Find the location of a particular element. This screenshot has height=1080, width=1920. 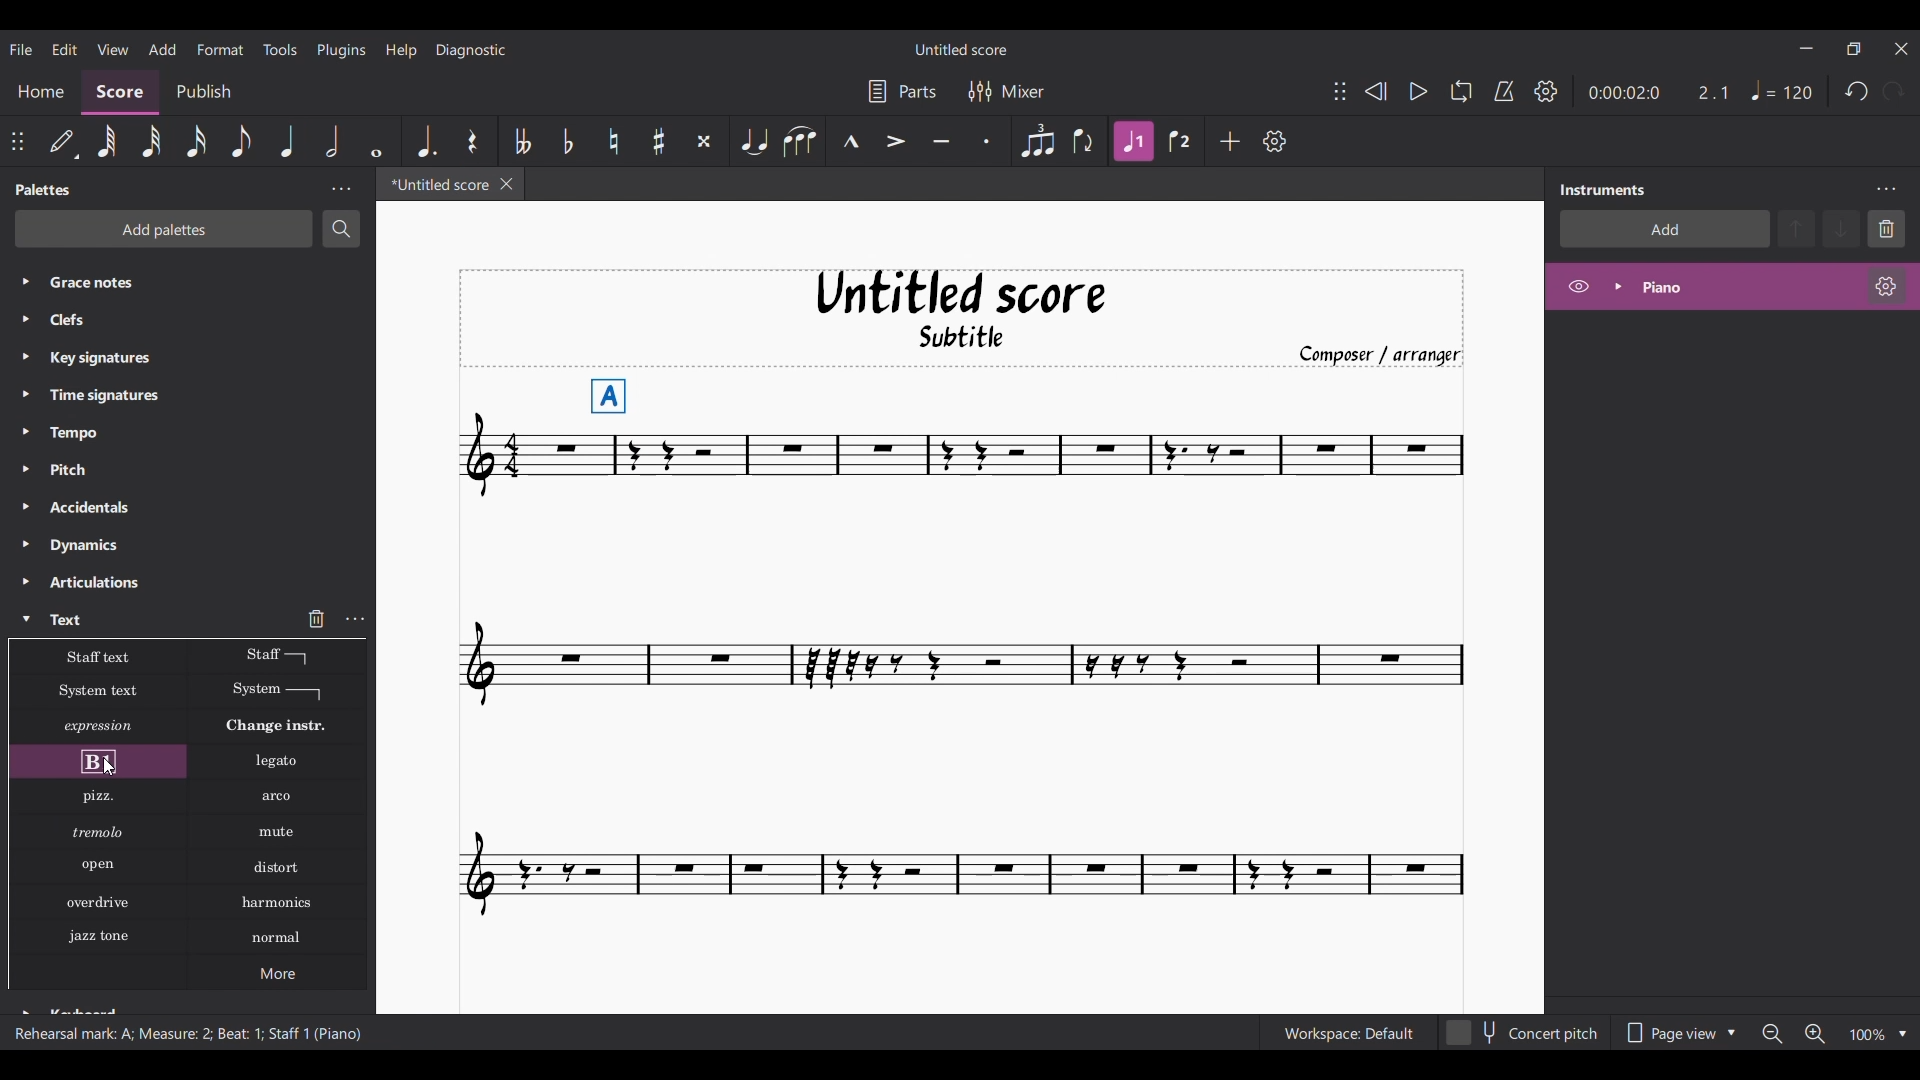

Customize toolbar is located at coordinates (1274, 141).